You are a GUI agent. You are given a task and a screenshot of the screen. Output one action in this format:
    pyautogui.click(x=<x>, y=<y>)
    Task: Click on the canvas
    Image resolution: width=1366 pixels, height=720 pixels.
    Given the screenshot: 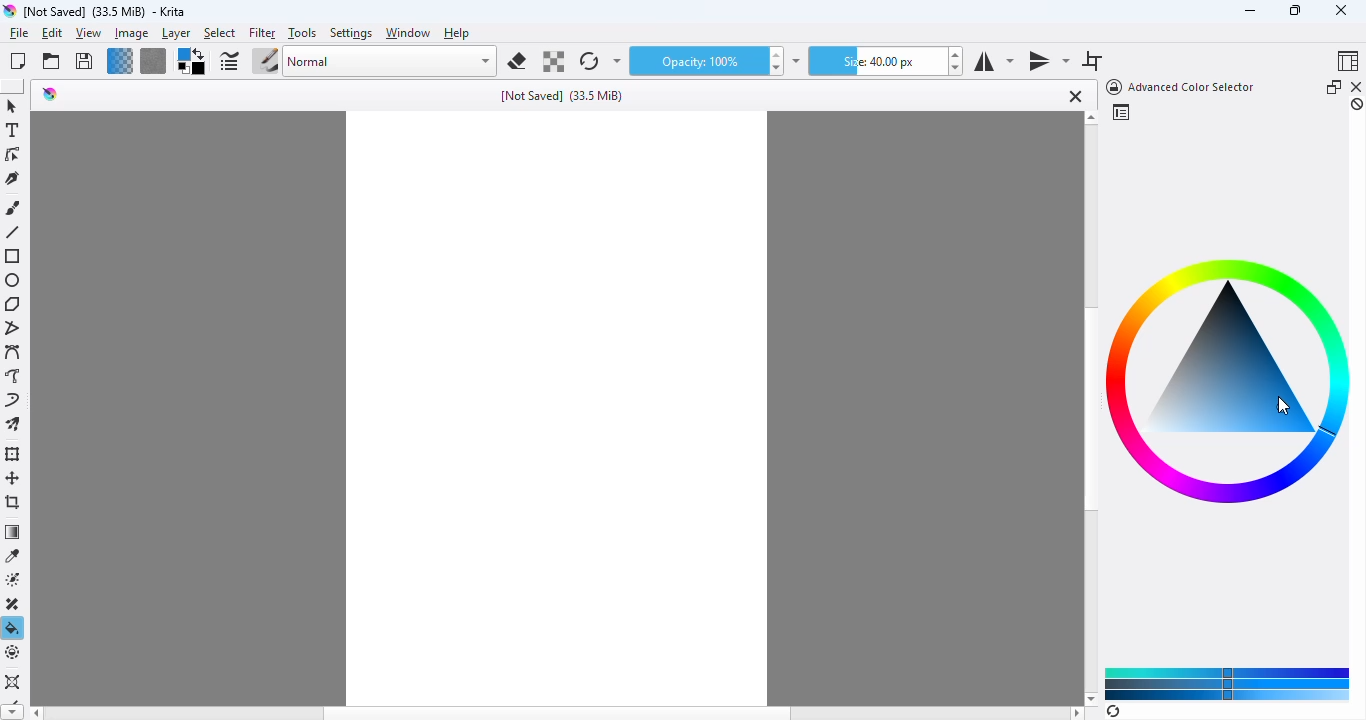 What is the action you would take?
    pyautogui.click(x=557, y=408)
    